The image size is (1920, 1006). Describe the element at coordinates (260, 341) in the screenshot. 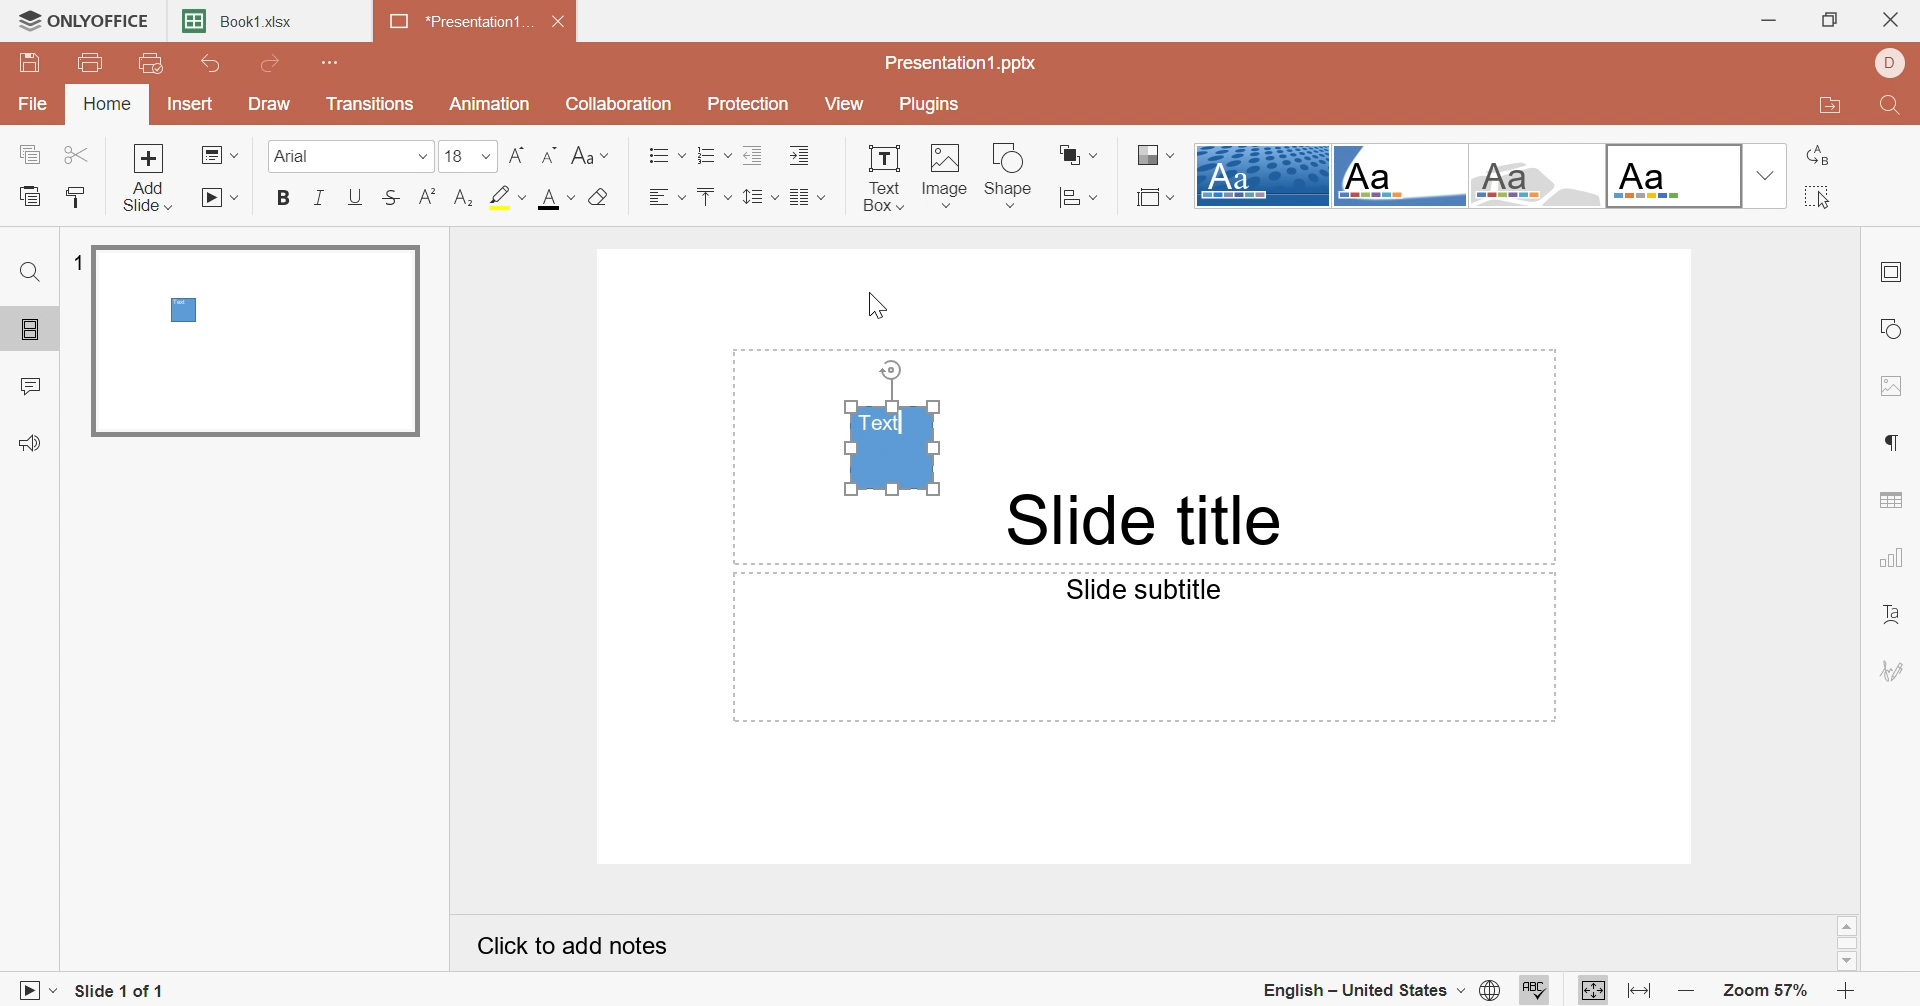

I see `Slide 1` at that location.